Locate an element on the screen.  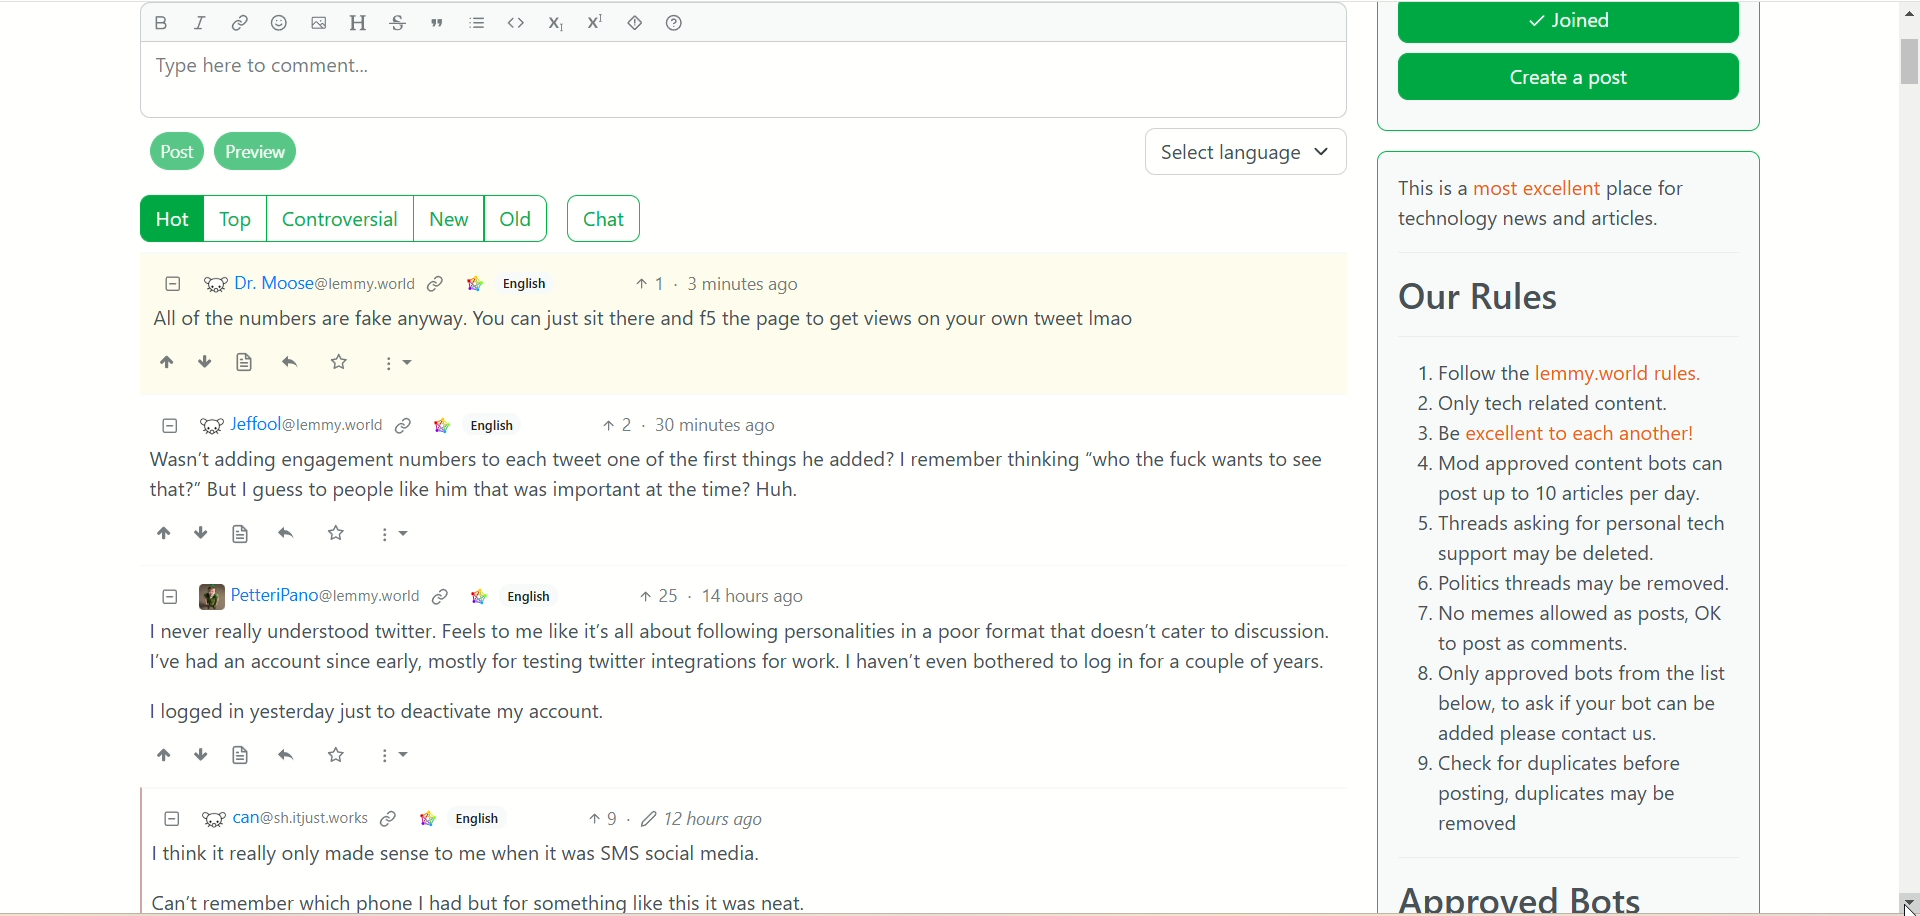
Share is located at coordinates (287, 533).